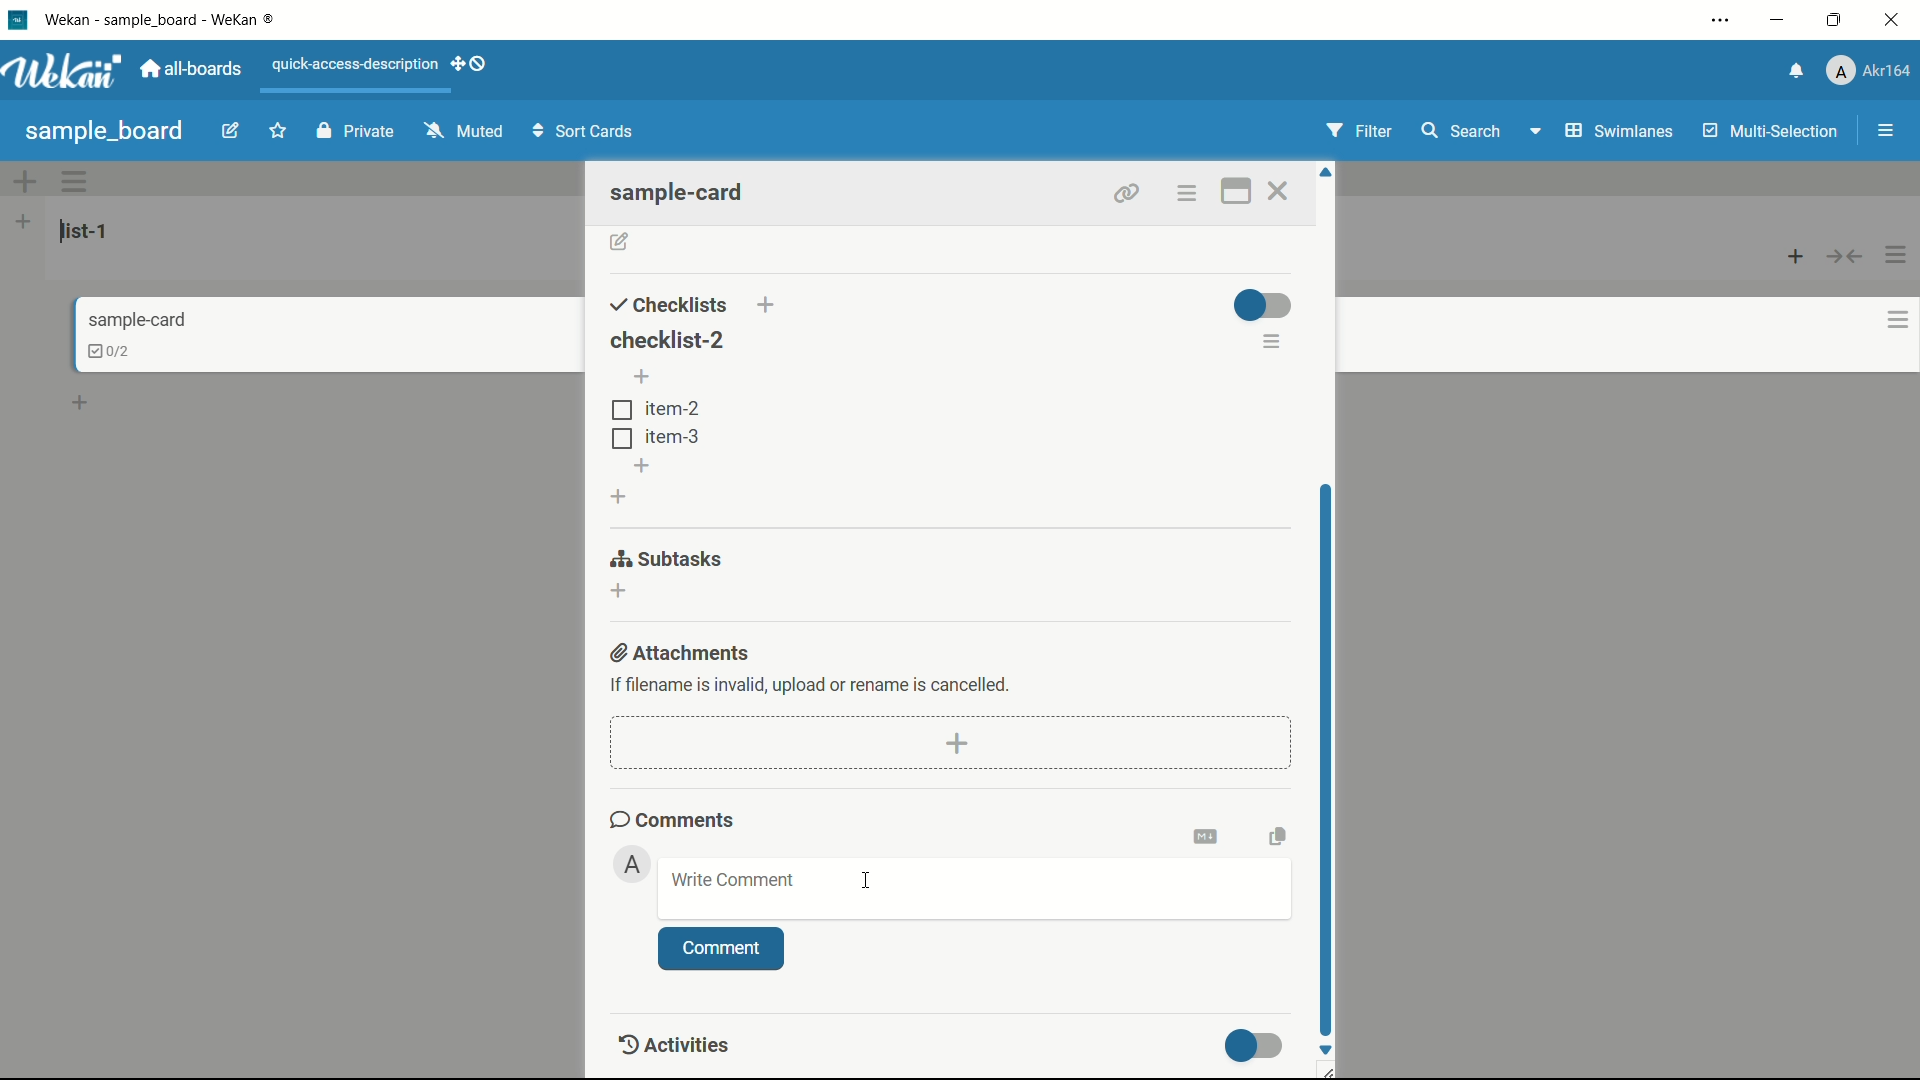 The width and height of the screenshot is (1920, 1080). I want to click on admin, so click(633, 864).